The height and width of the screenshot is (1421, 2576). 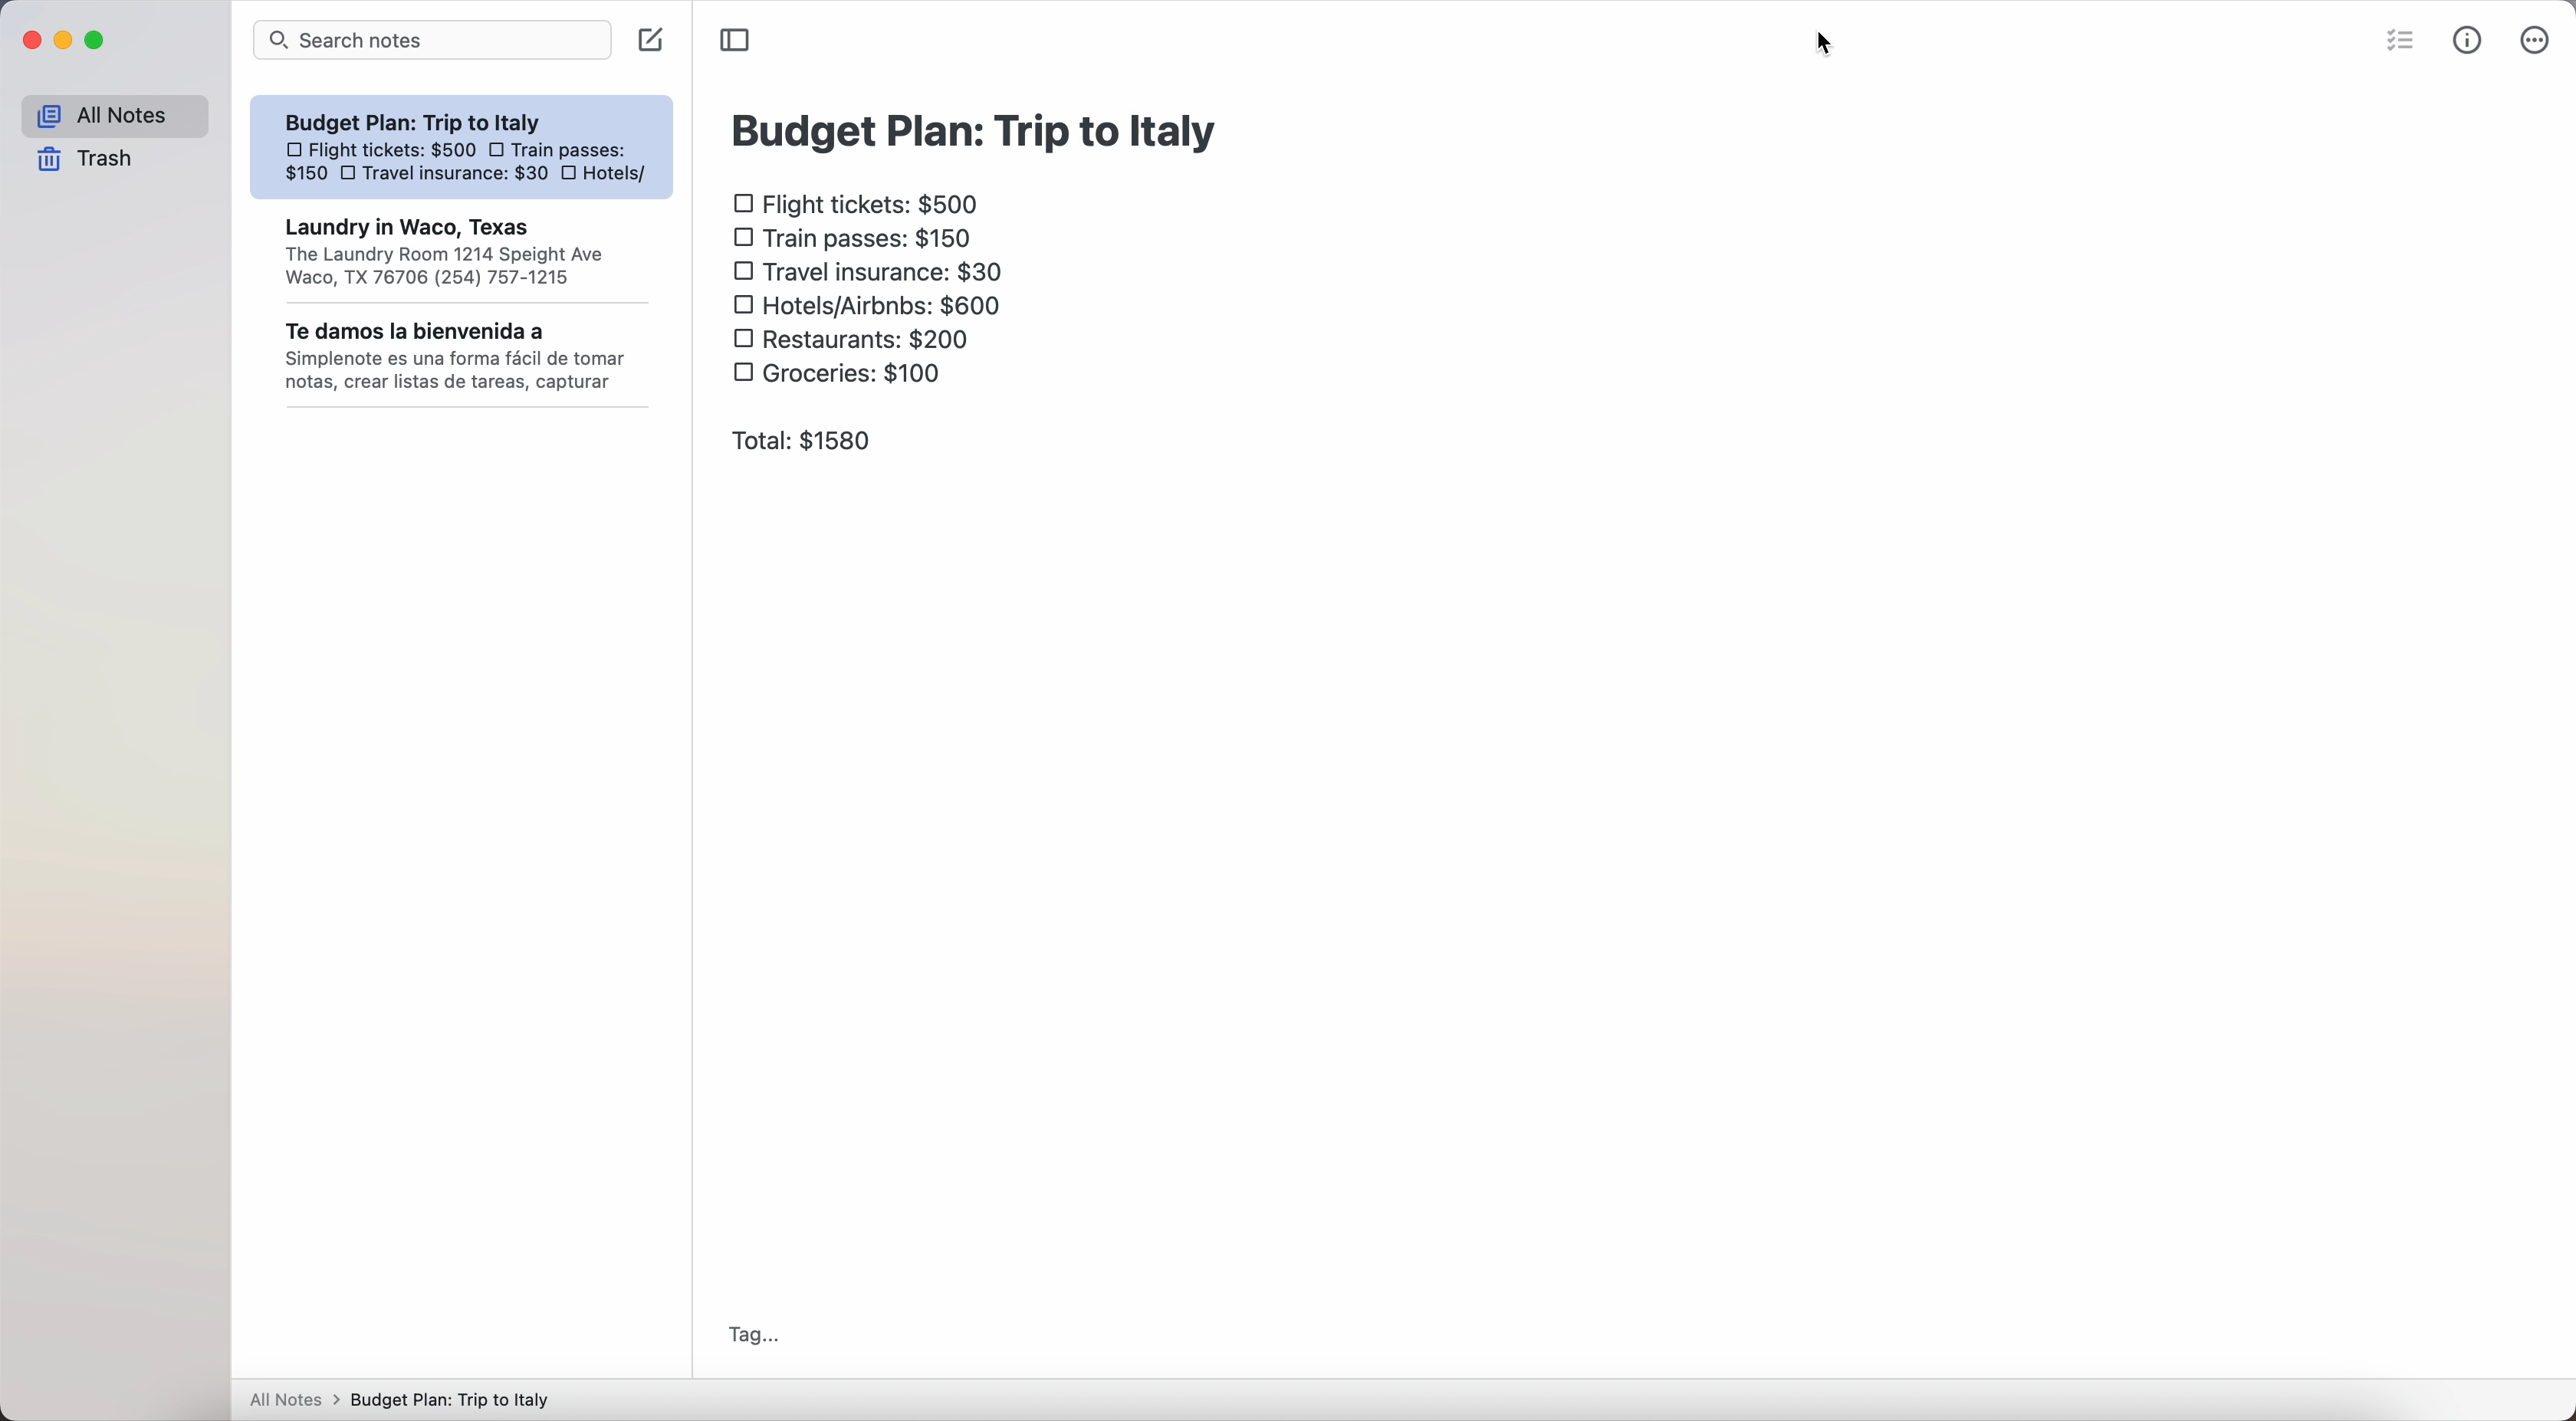 What do you see at coordinates (757, 1333) in the screenshot?
I see `tag` at bounding box center [757, 1333].